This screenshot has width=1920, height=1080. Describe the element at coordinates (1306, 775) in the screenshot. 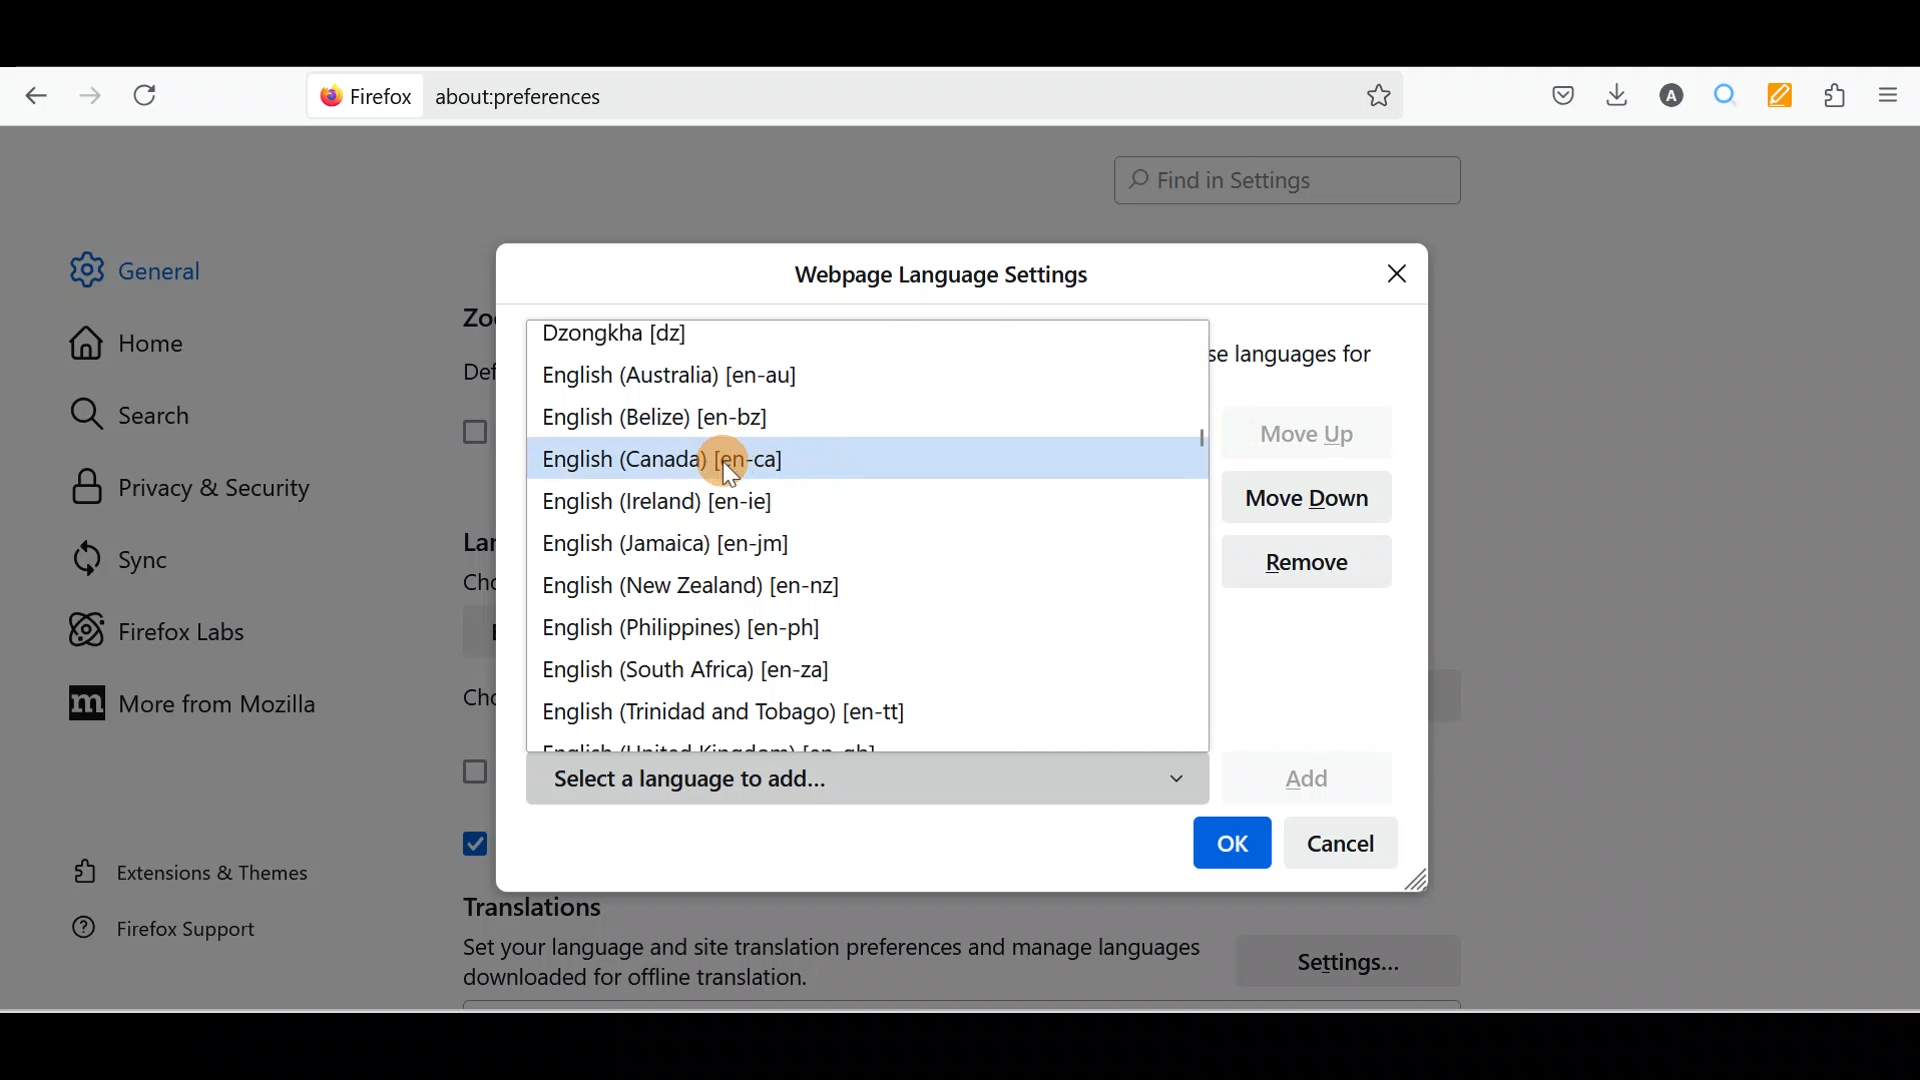

I see `Add` at that location.